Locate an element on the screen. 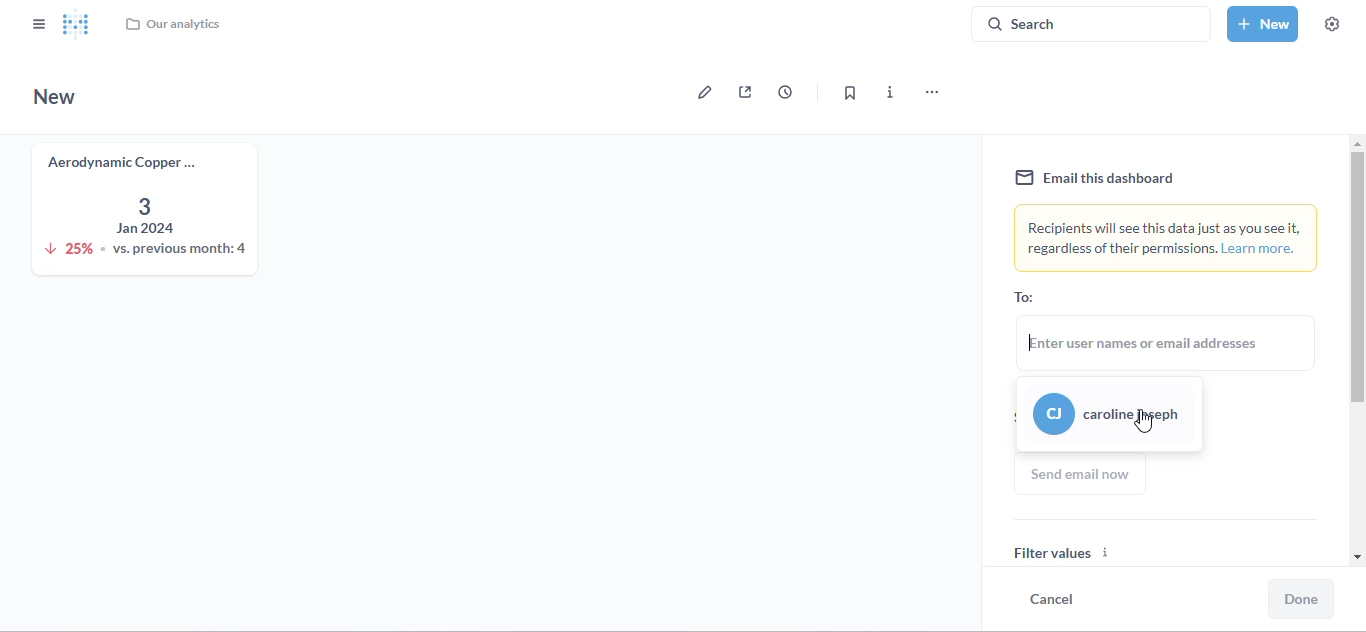 Image resolution: width=1366 pixels, height=632 pixels. to:  is located at coordinates (1024, 297).